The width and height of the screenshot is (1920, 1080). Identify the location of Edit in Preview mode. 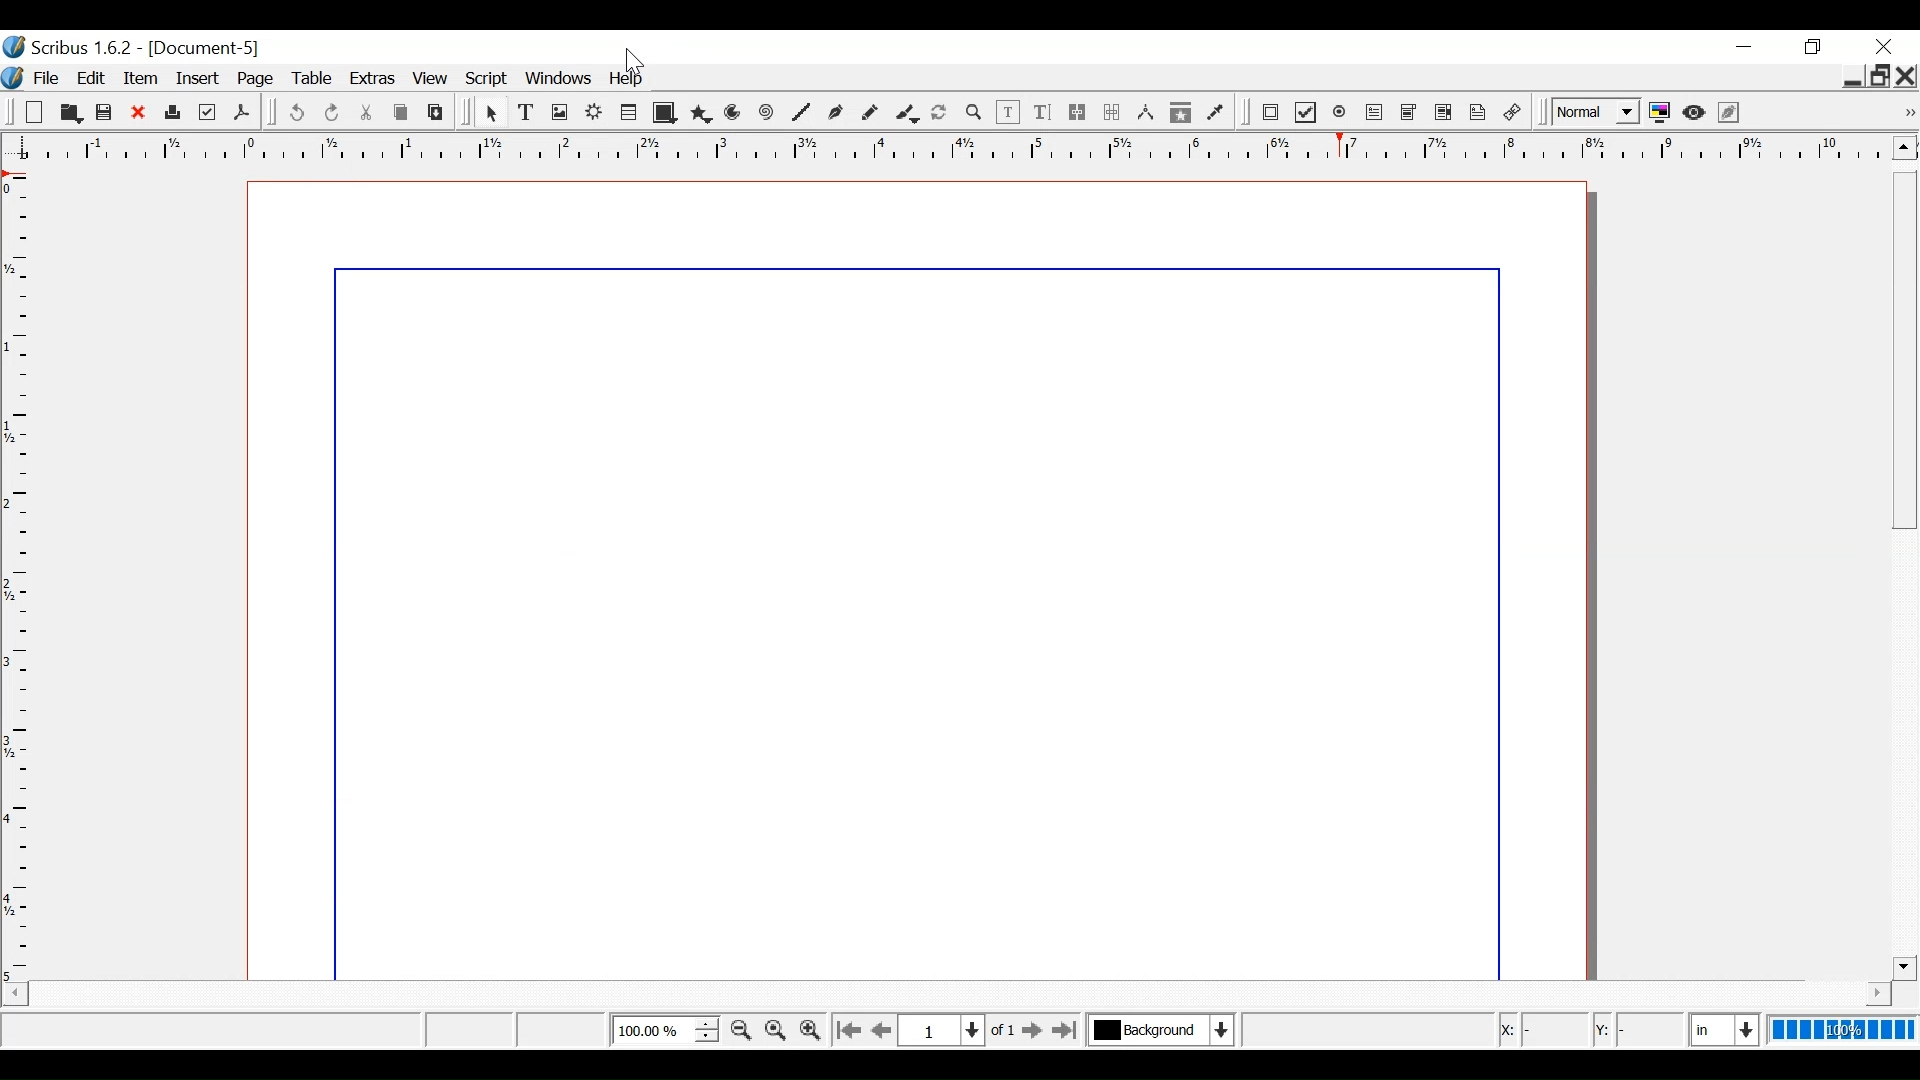
(1731, 112).